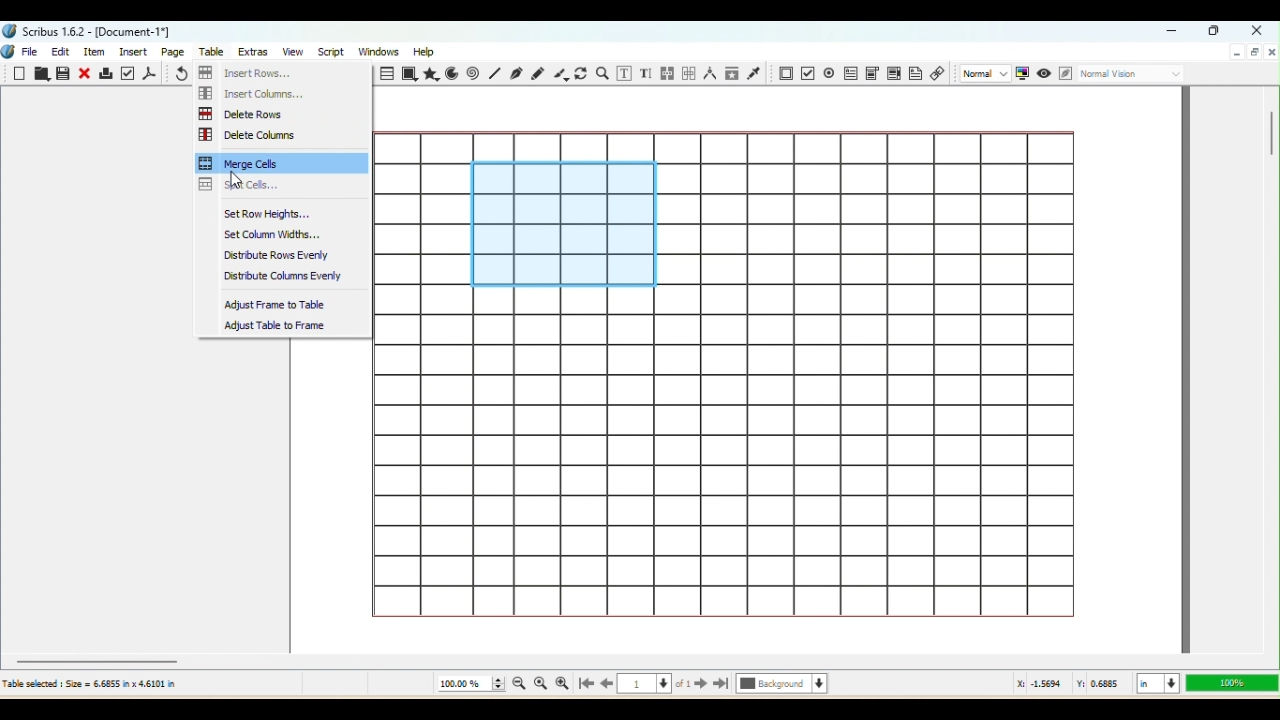  What do you see at coordinates (129, 73) in the screenshot?
I see `Preflight verifier` at bounding box center [129, 73].